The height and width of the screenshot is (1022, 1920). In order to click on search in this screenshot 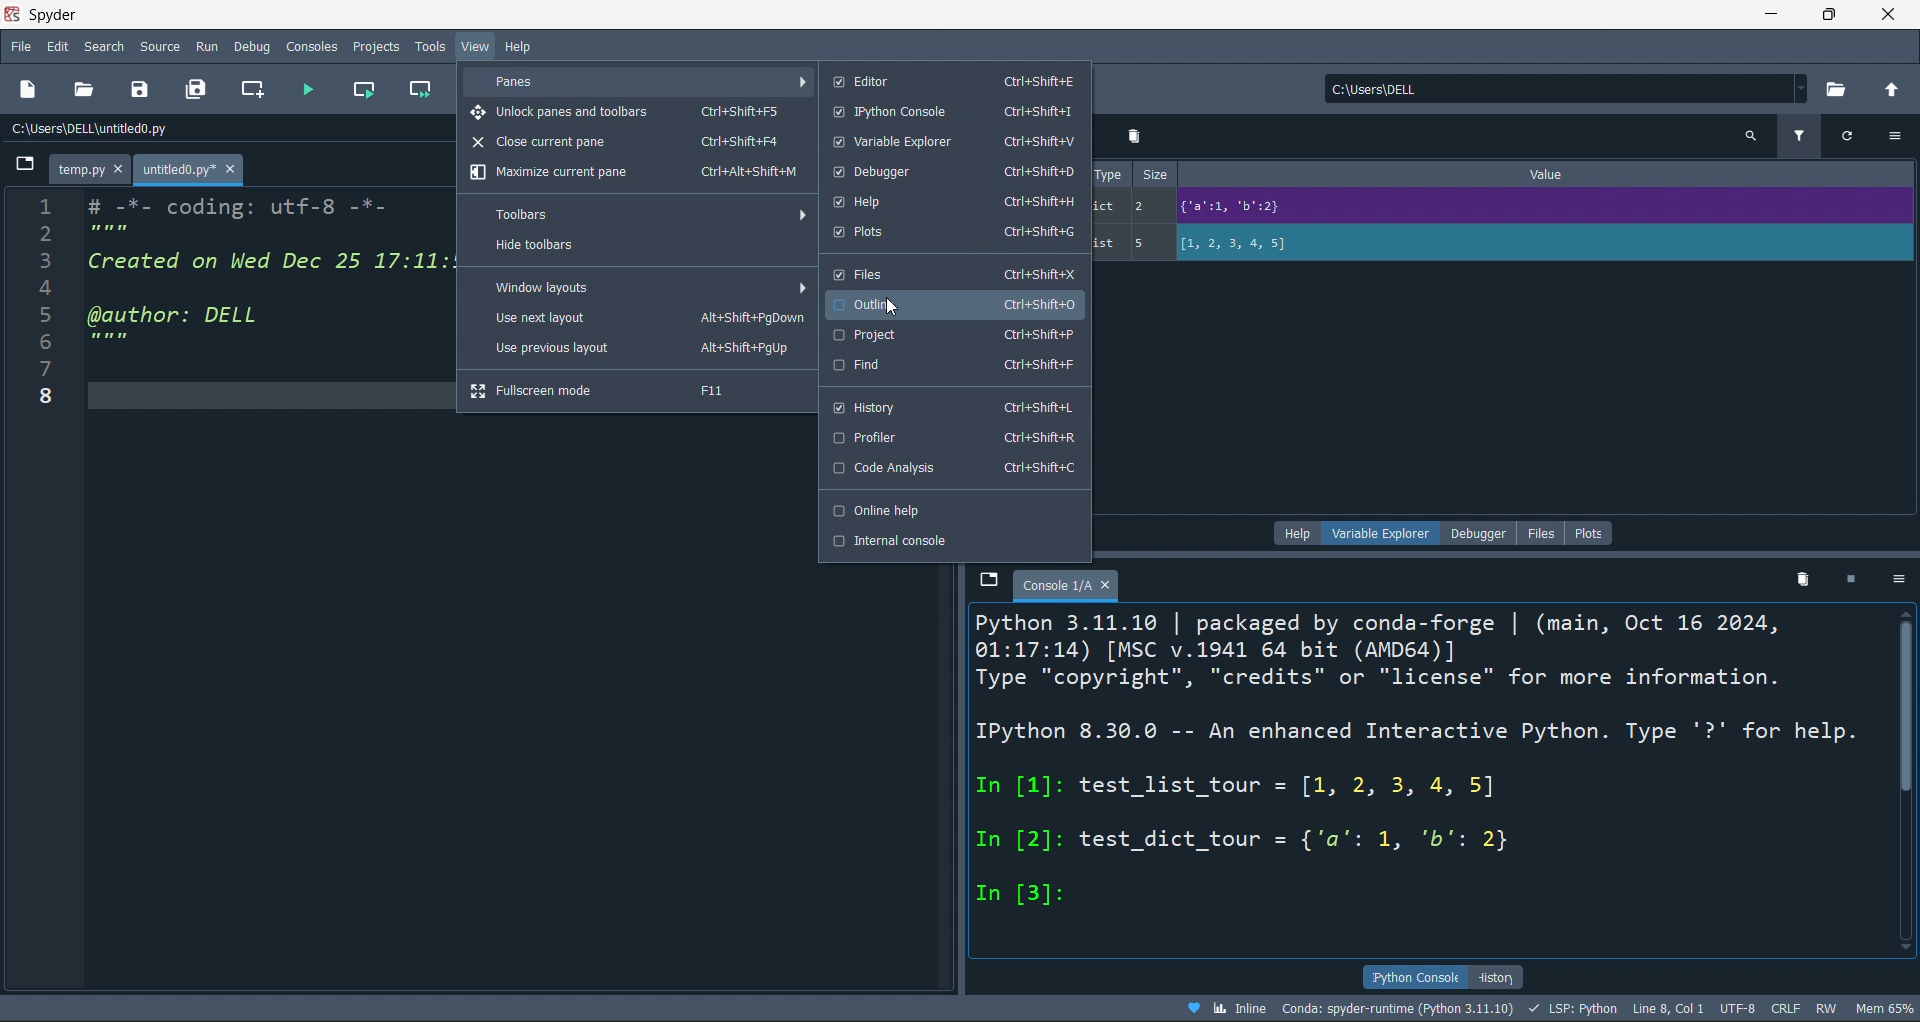, I will do `click(102, 45)`.